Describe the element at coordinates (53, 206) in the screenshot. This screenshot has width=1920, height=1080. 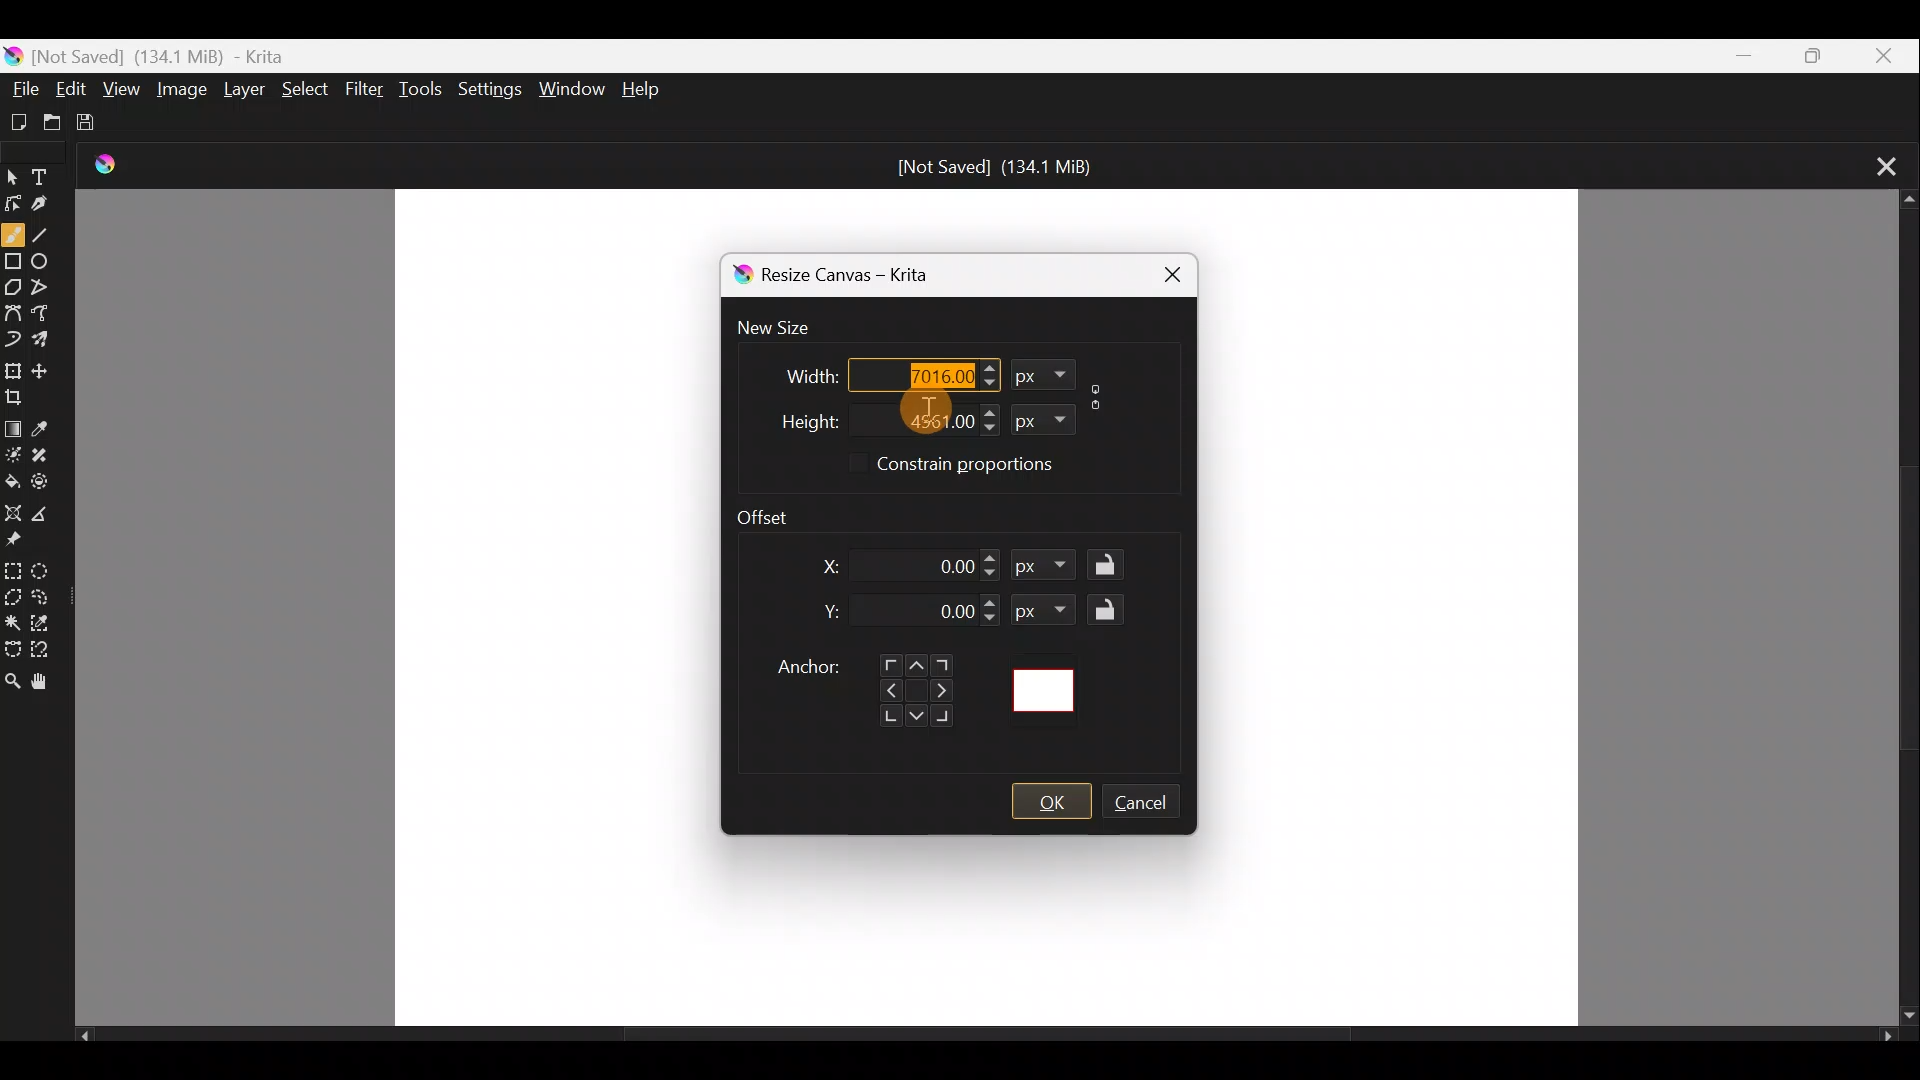
I see `Calligraphy` at that location.